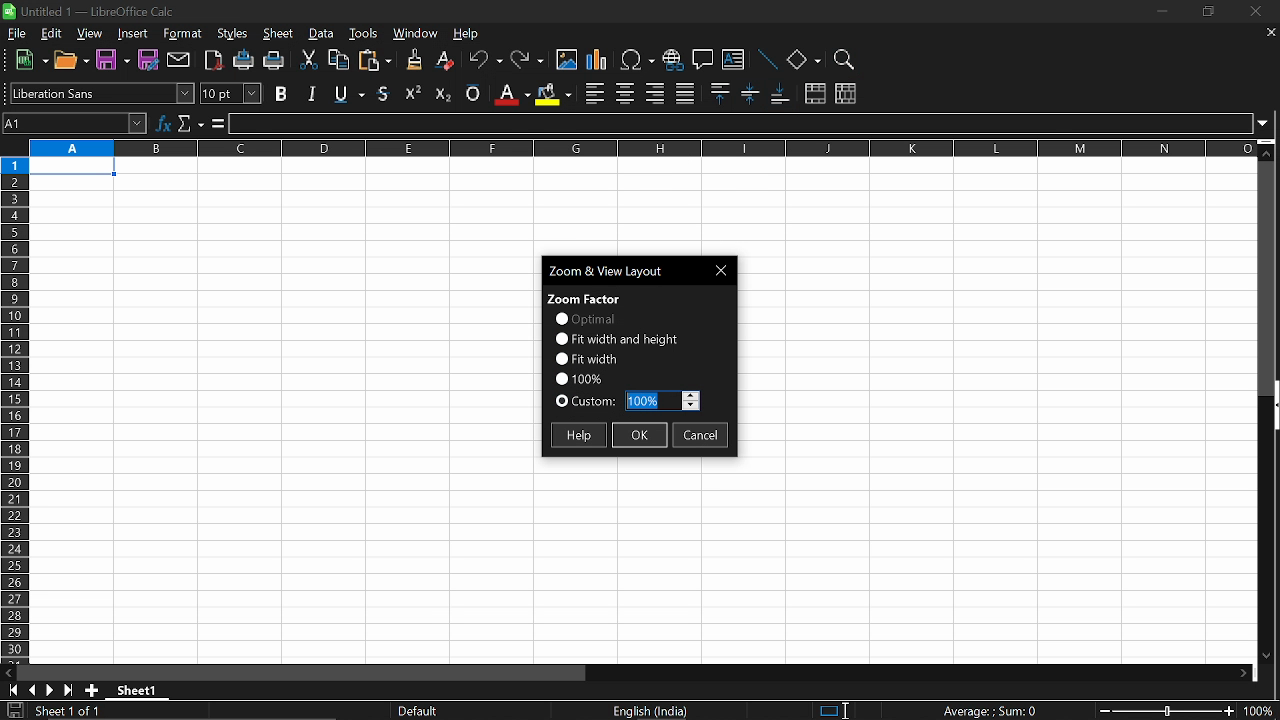 The image size is (1280, 720). I want to click on go to first page, so click(10, 689).